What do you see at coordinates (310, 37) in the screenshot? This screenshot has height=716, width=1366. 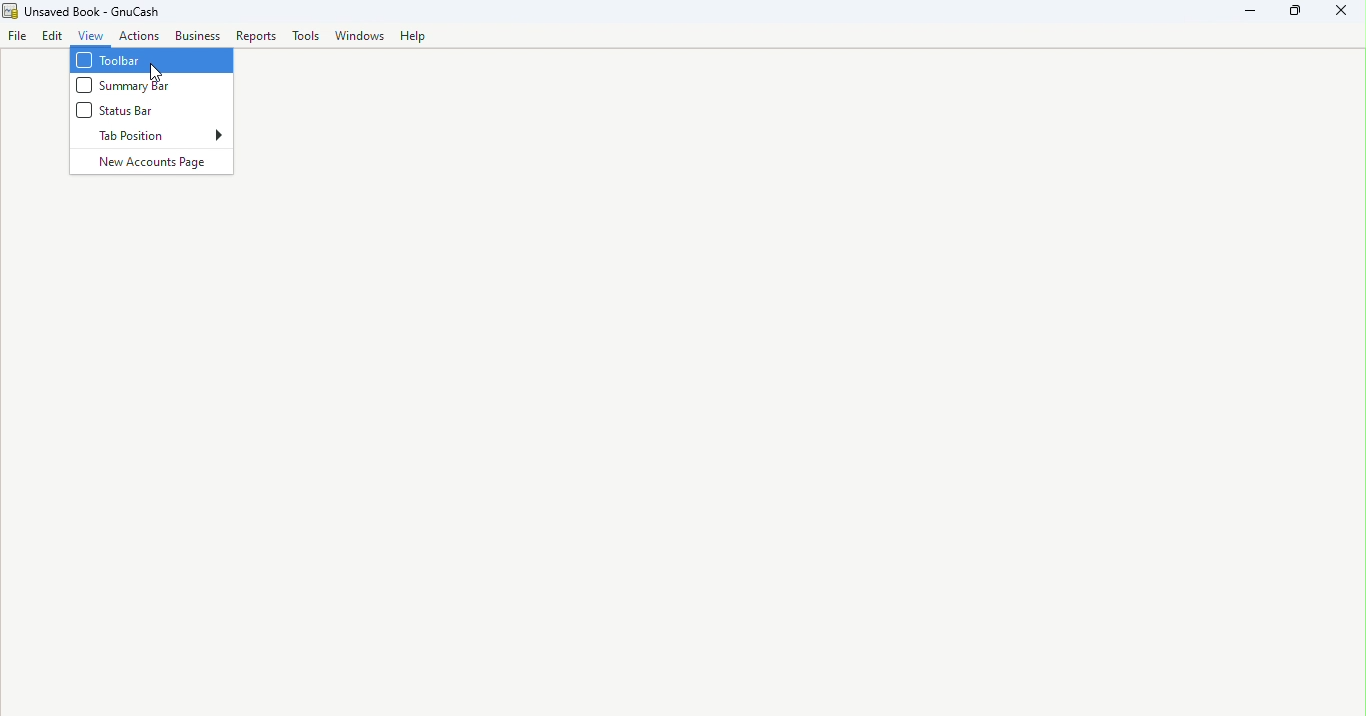 I see `Tools` at bounding box center [310, 37].